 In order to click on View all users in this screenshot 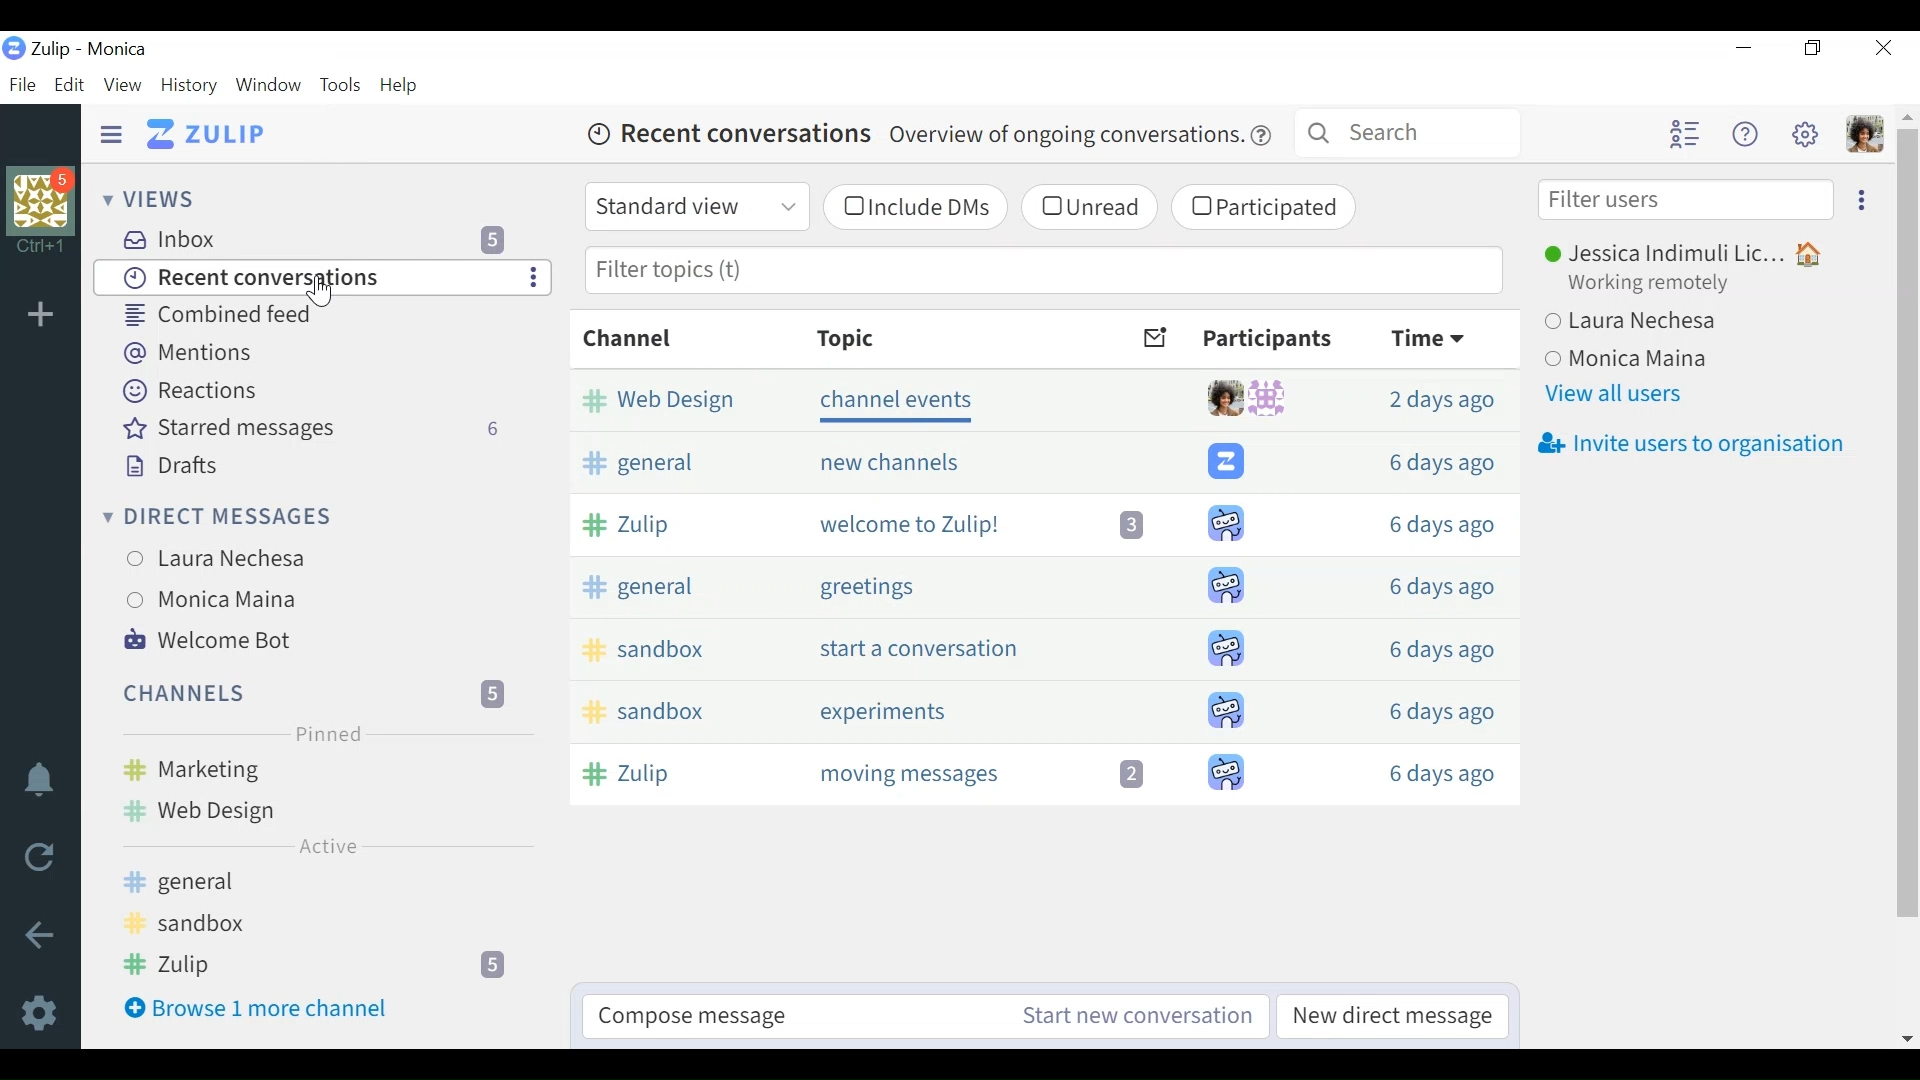, I will do `click(1622, 398)`.